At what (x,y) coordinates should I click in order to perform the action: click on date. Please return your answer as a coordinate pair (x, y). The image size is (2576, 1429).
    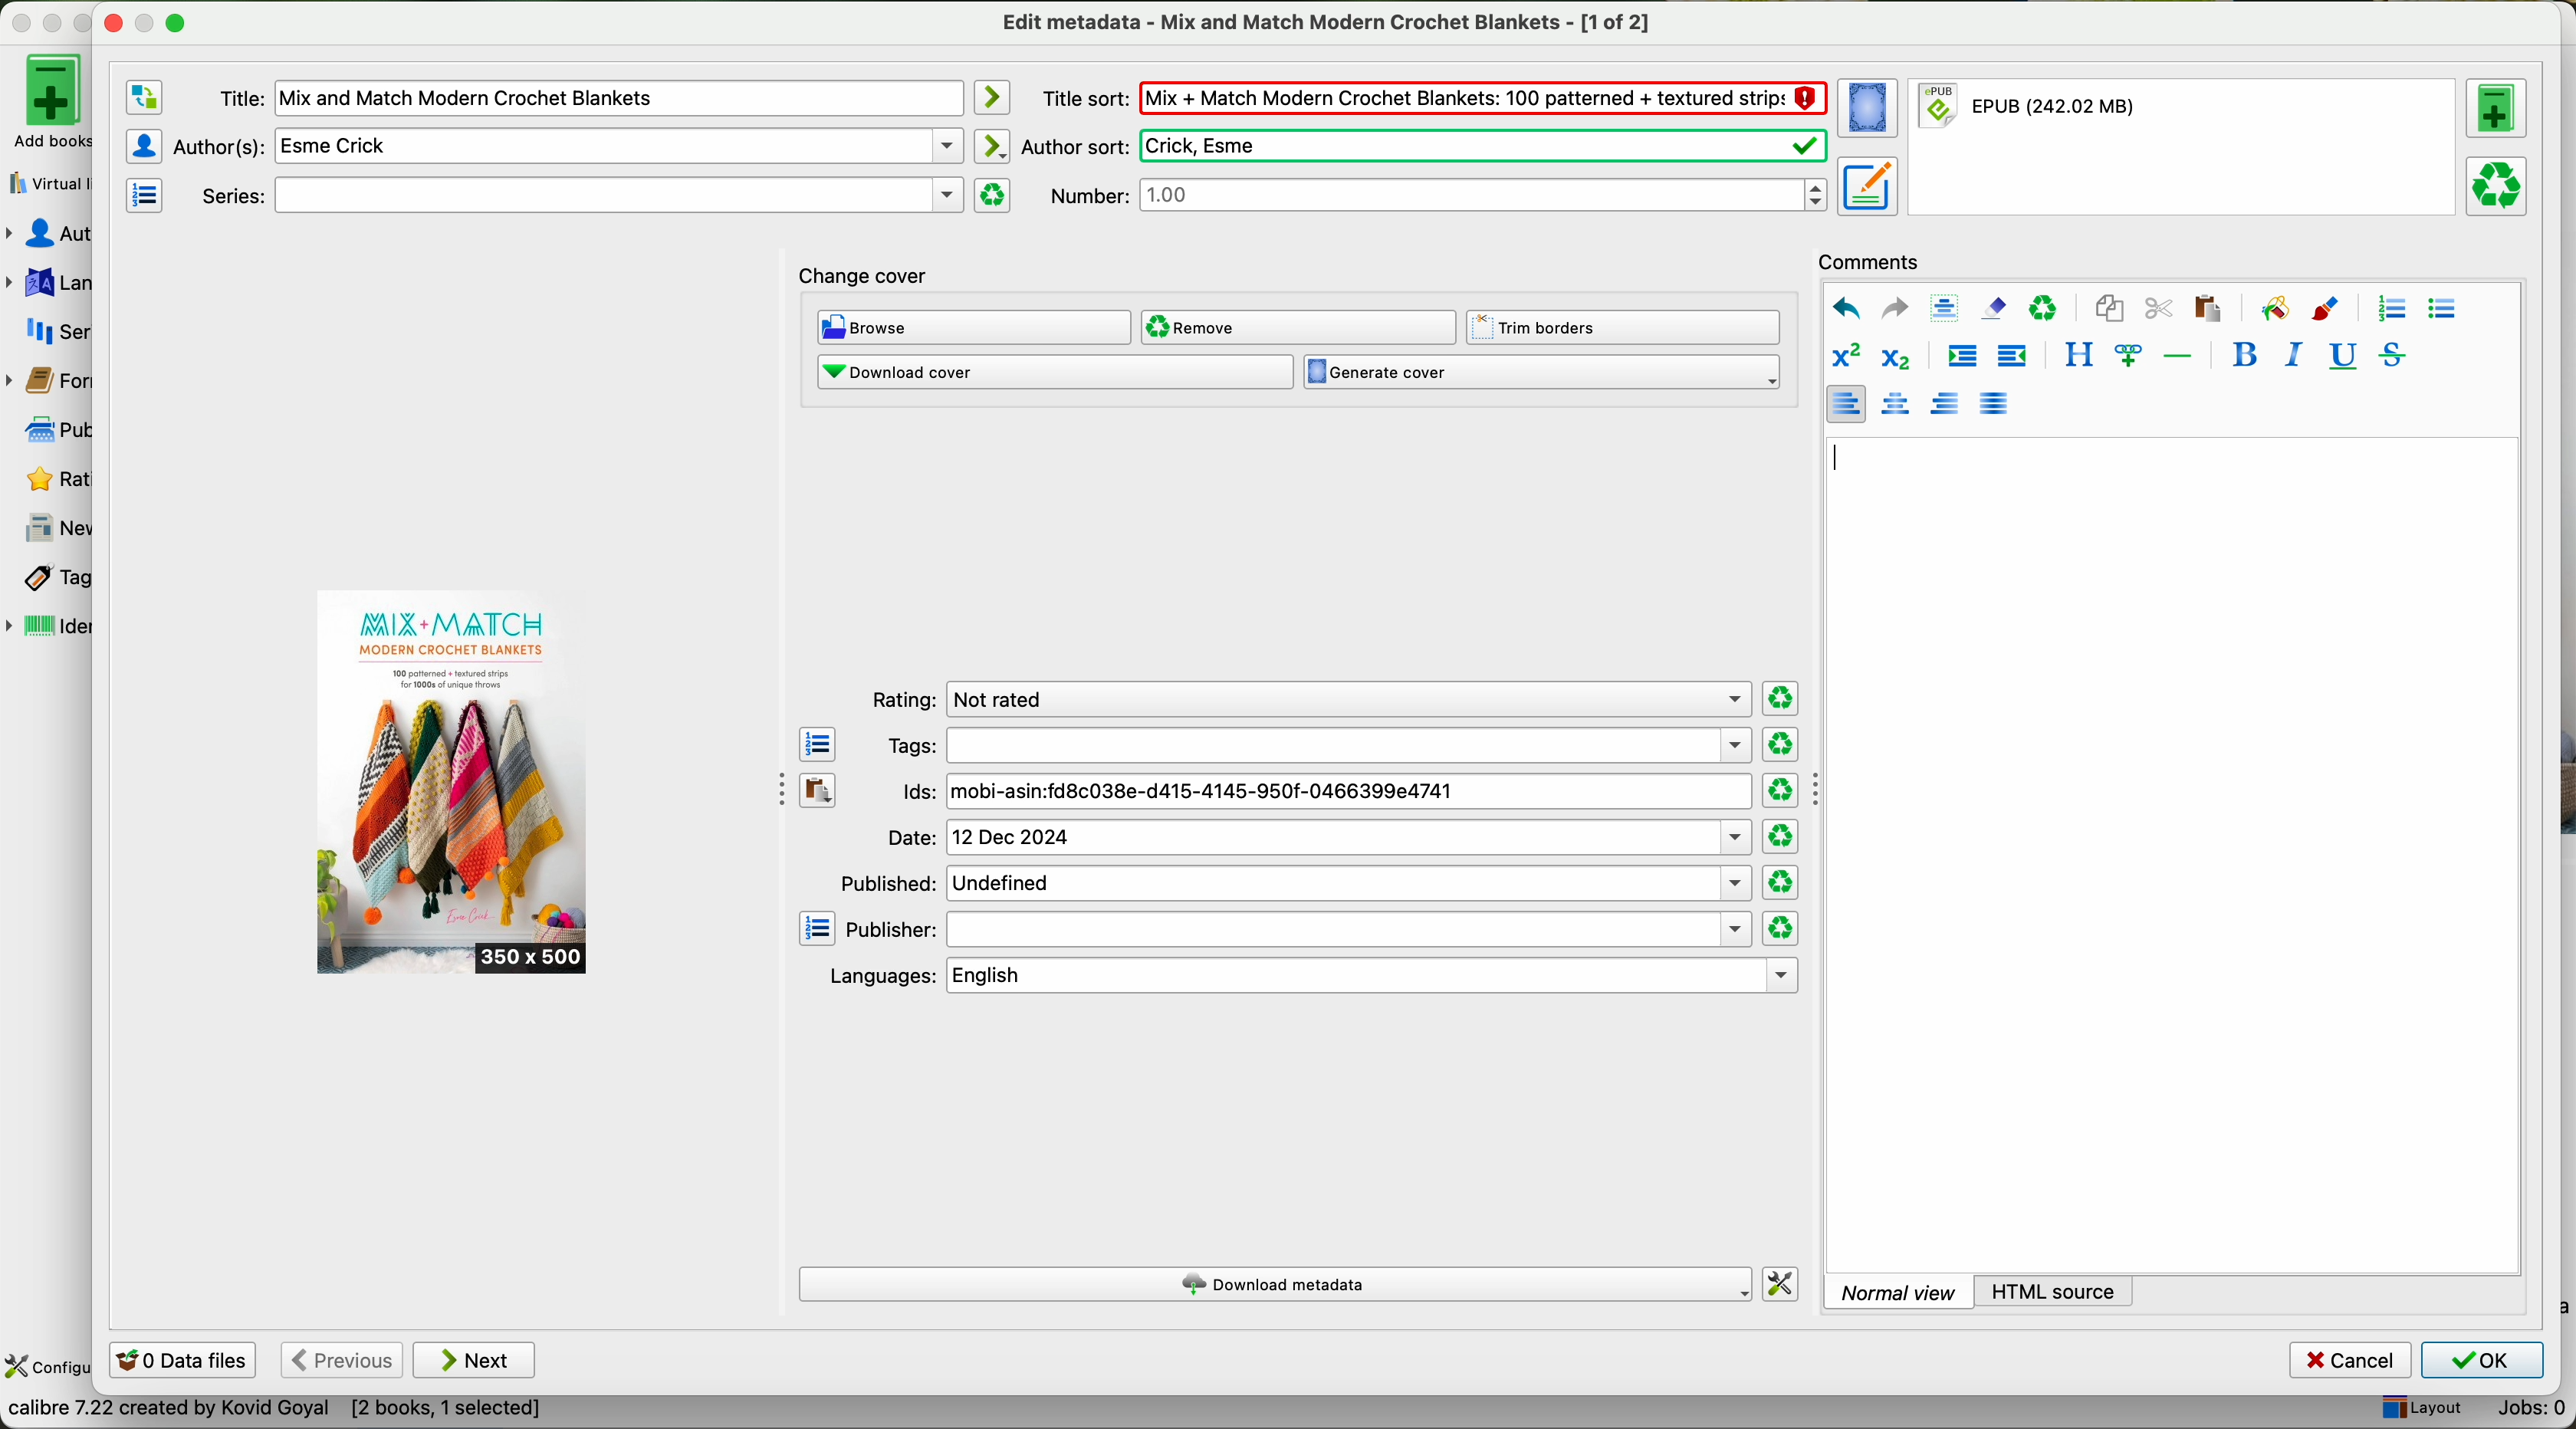
    Looking at the image, I should click on (1318, 838).